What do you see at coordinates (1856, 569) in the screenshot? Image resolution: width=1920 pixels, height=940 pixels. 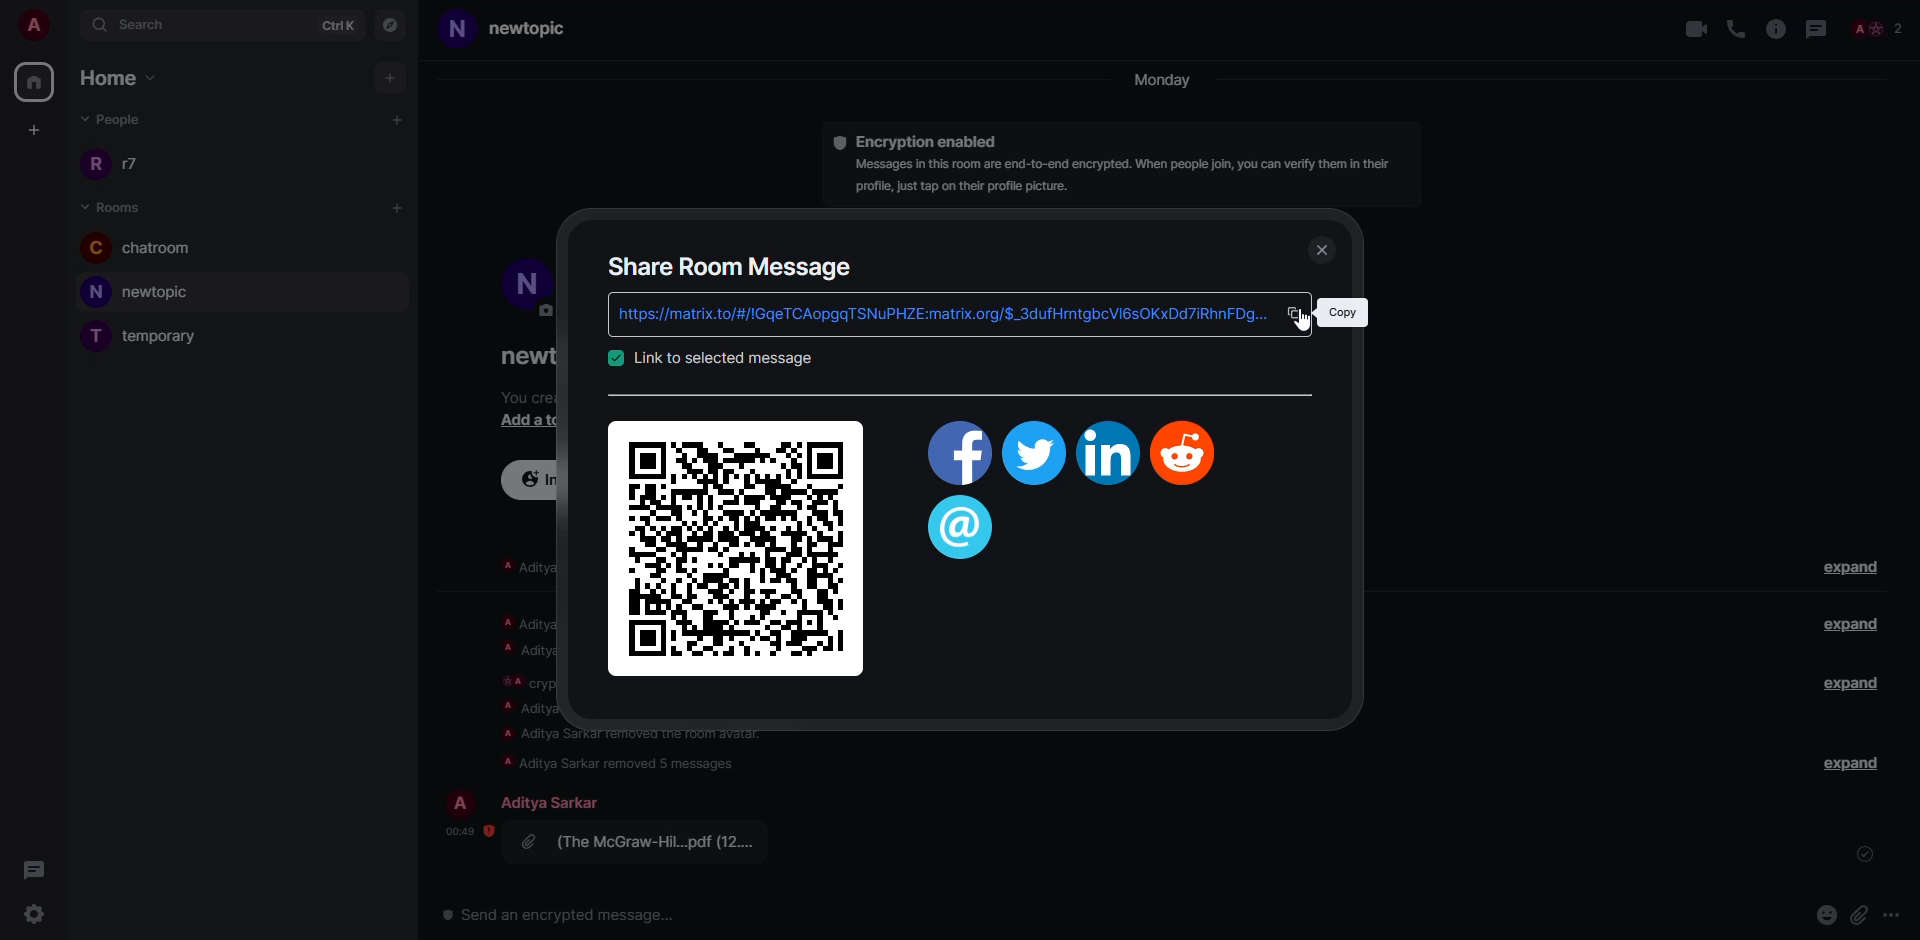 I see `expand` at bounding box center [1856, 569].